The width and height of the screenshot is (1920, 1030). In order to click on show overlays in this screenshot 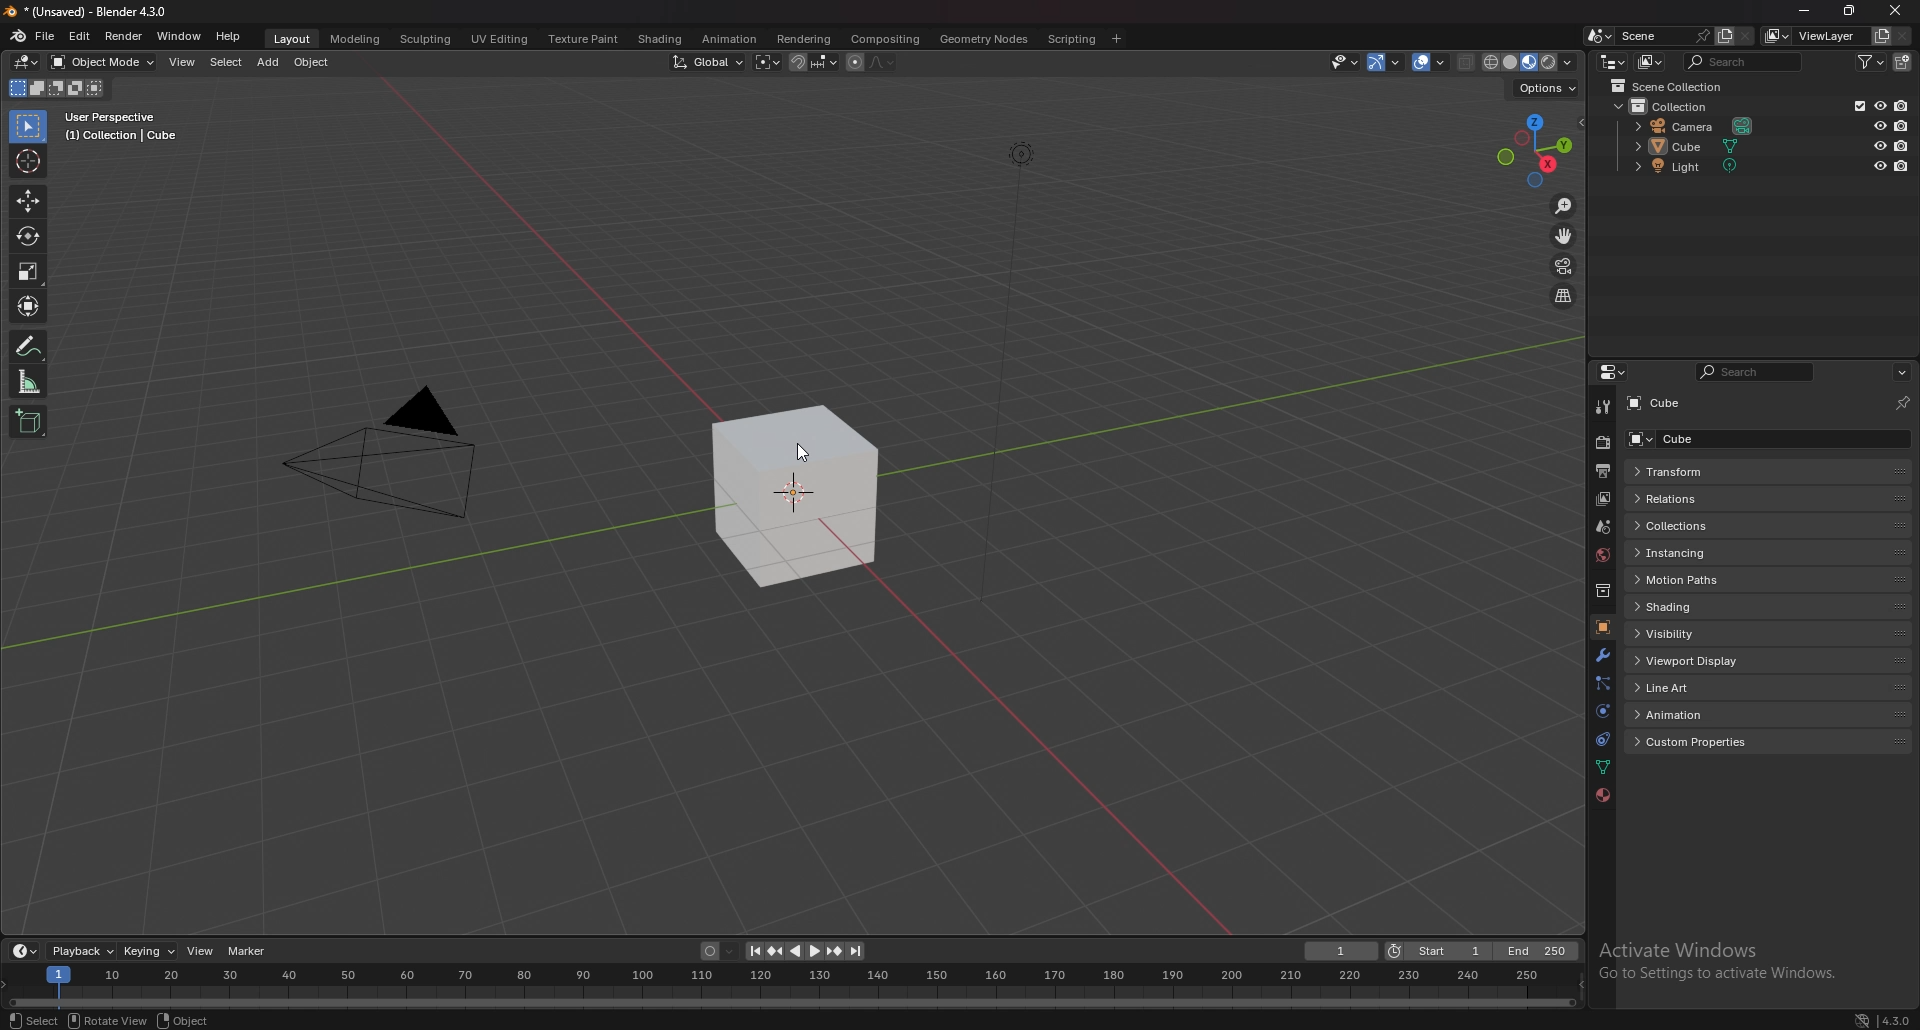, I will do `click(1431, 62)`.